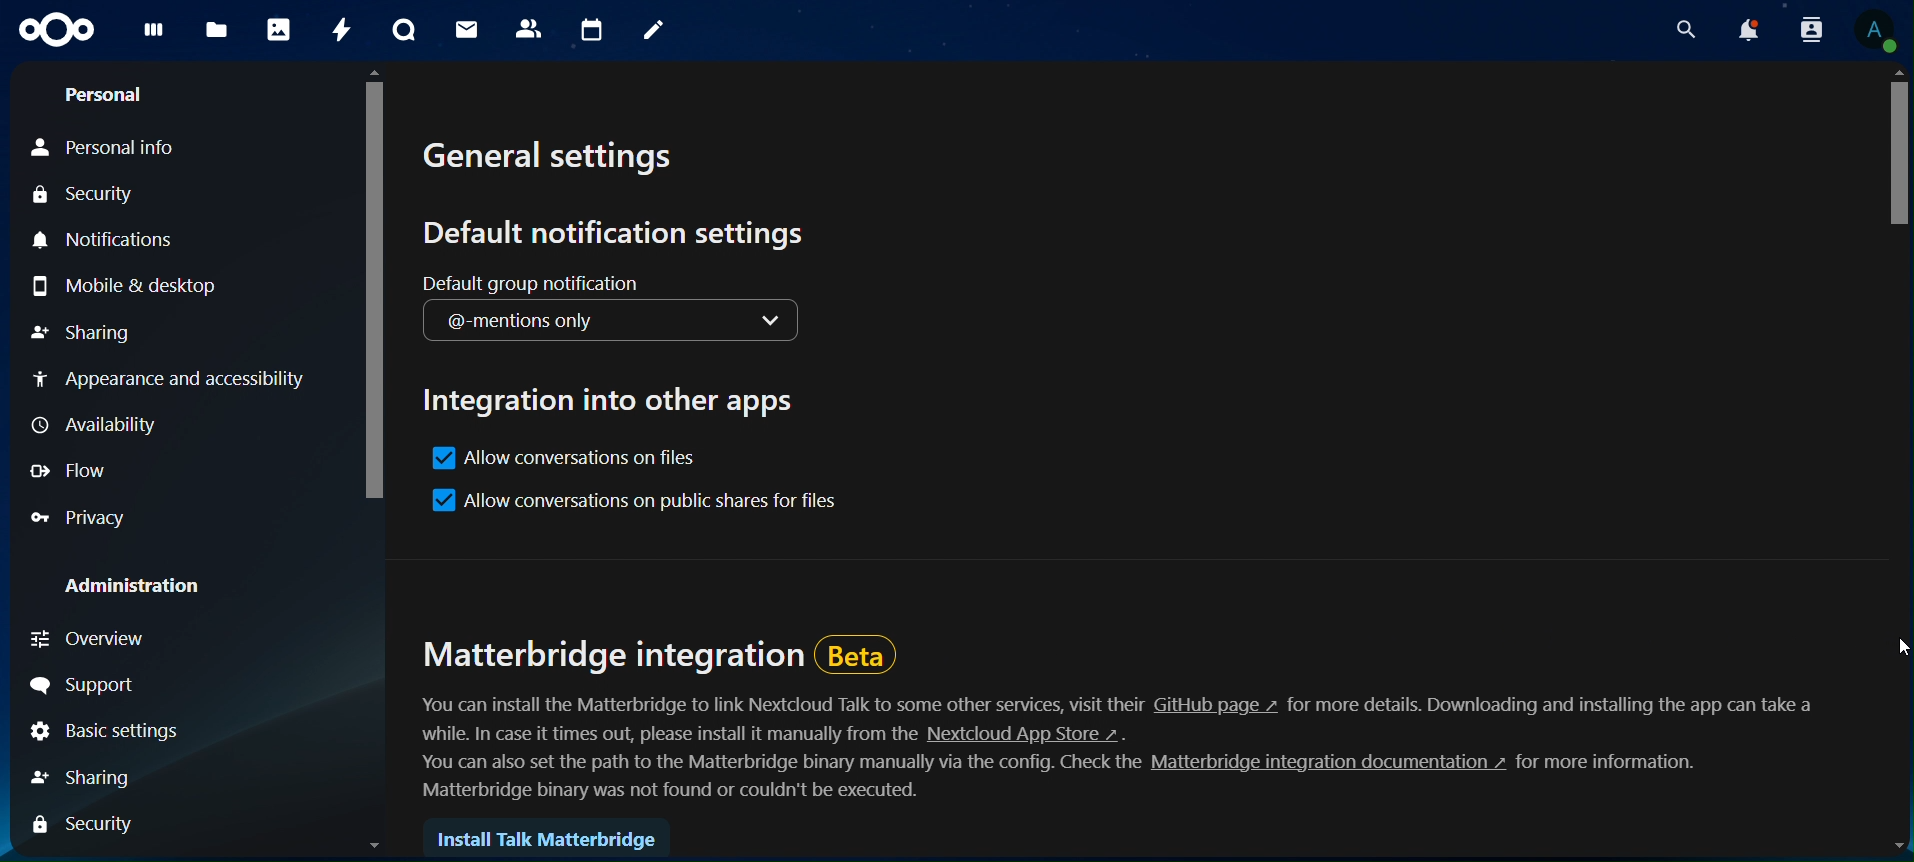 The height and width of the screenshot is (862, 1914). What do you see at coordinates (467, 30) in the screenshot?
I see `mail` at bounding box center [467, 30].